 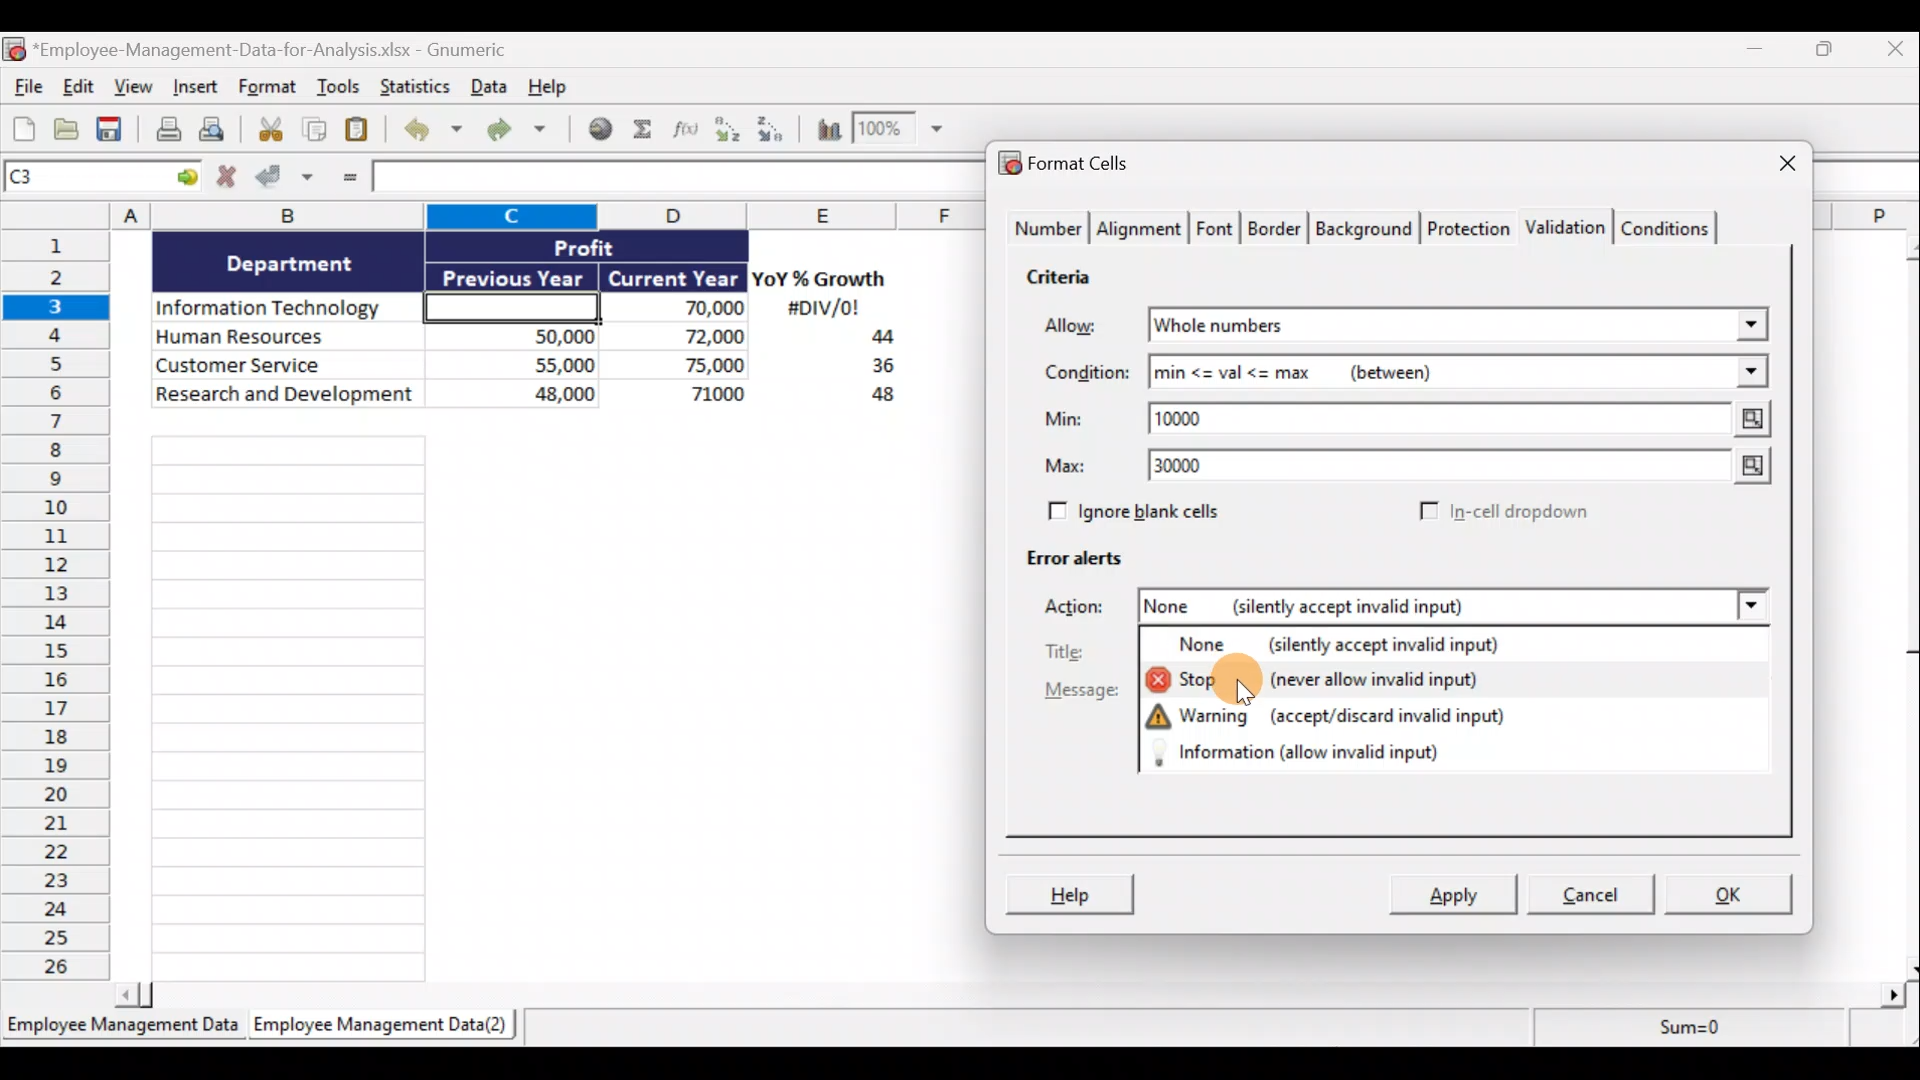 I want to click on Conditions, so click(x=1672, y=227).